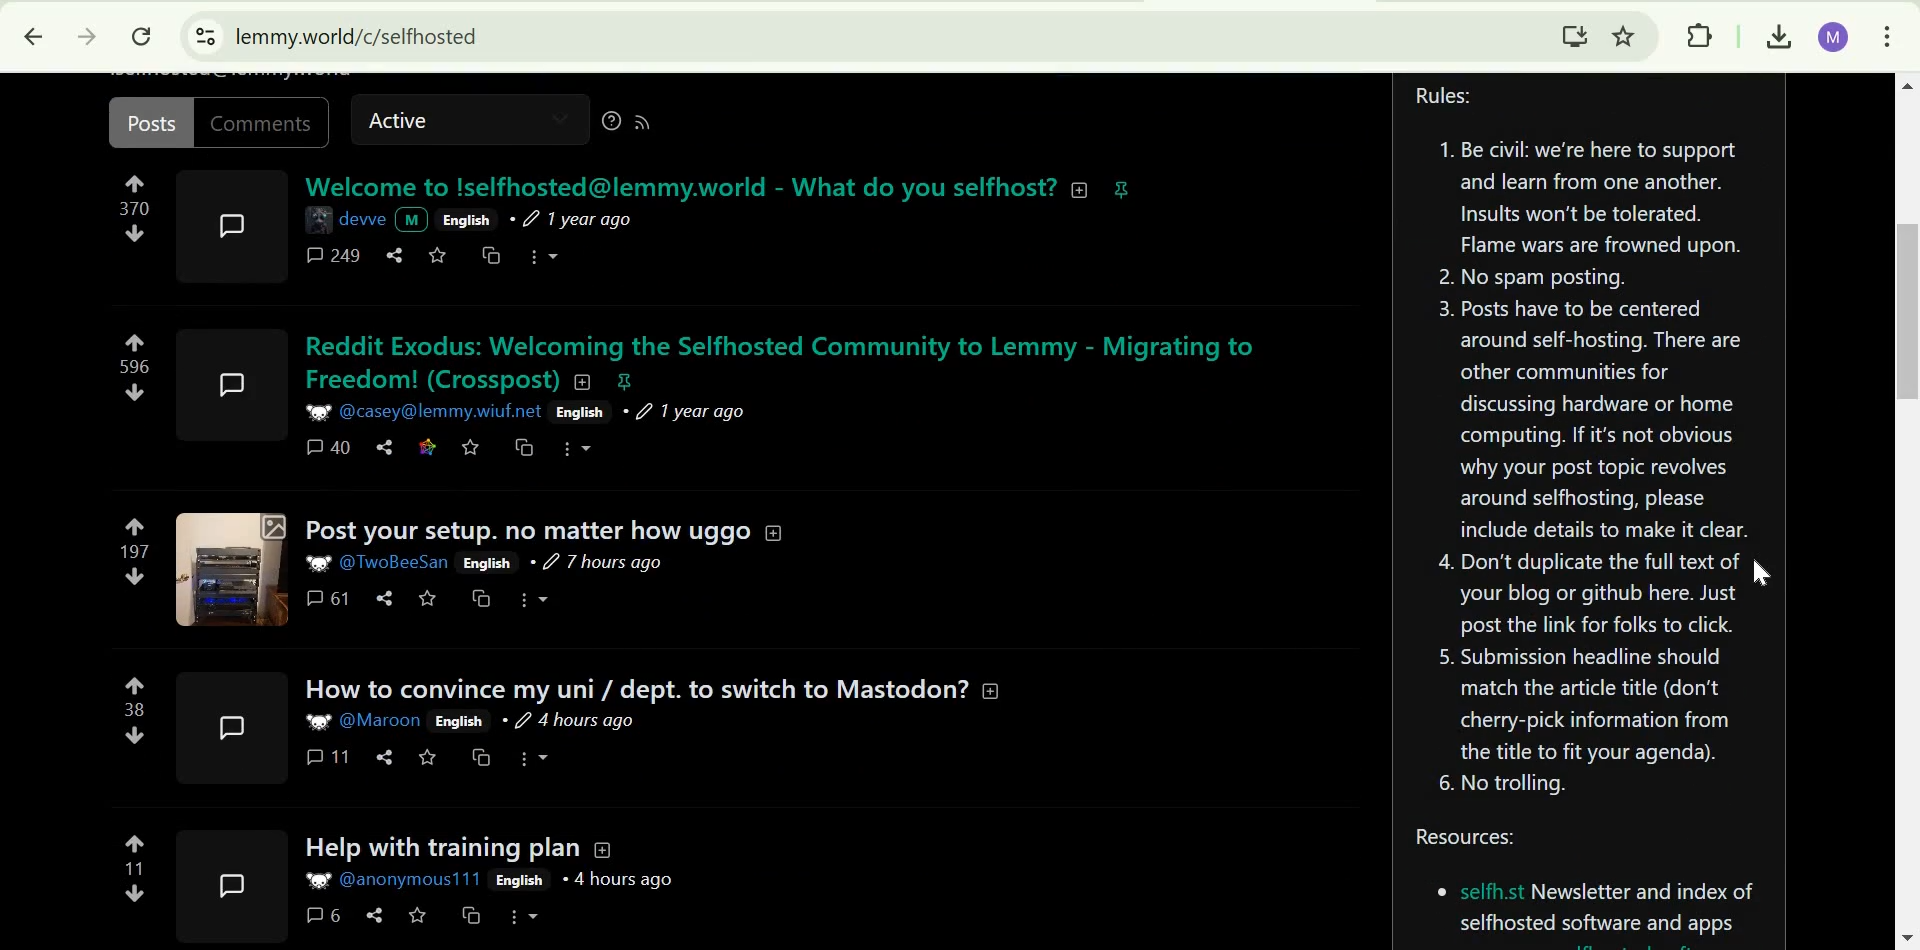  I want to click on collapse, so click(994, 688).